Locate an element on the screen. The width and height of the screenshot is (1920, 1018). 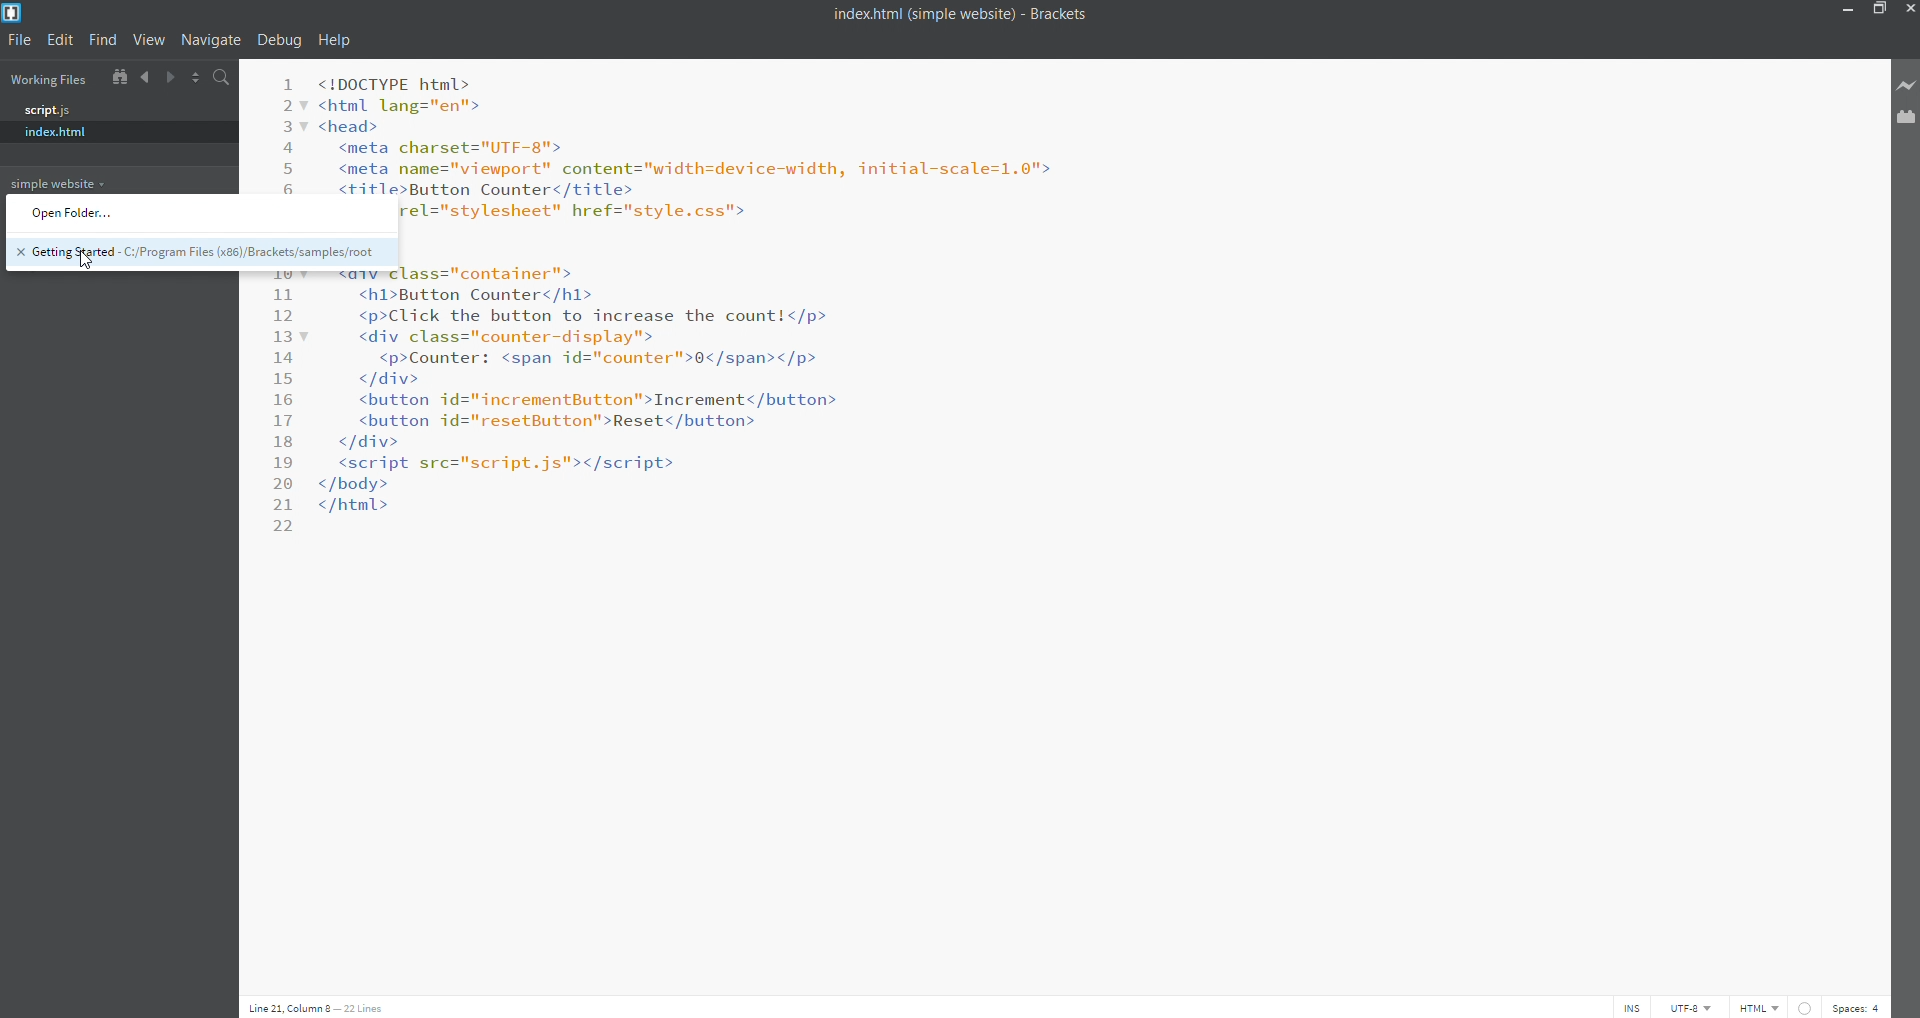
Line 21, Column 8- 22 Lines is located at coordinates (316, 1007).